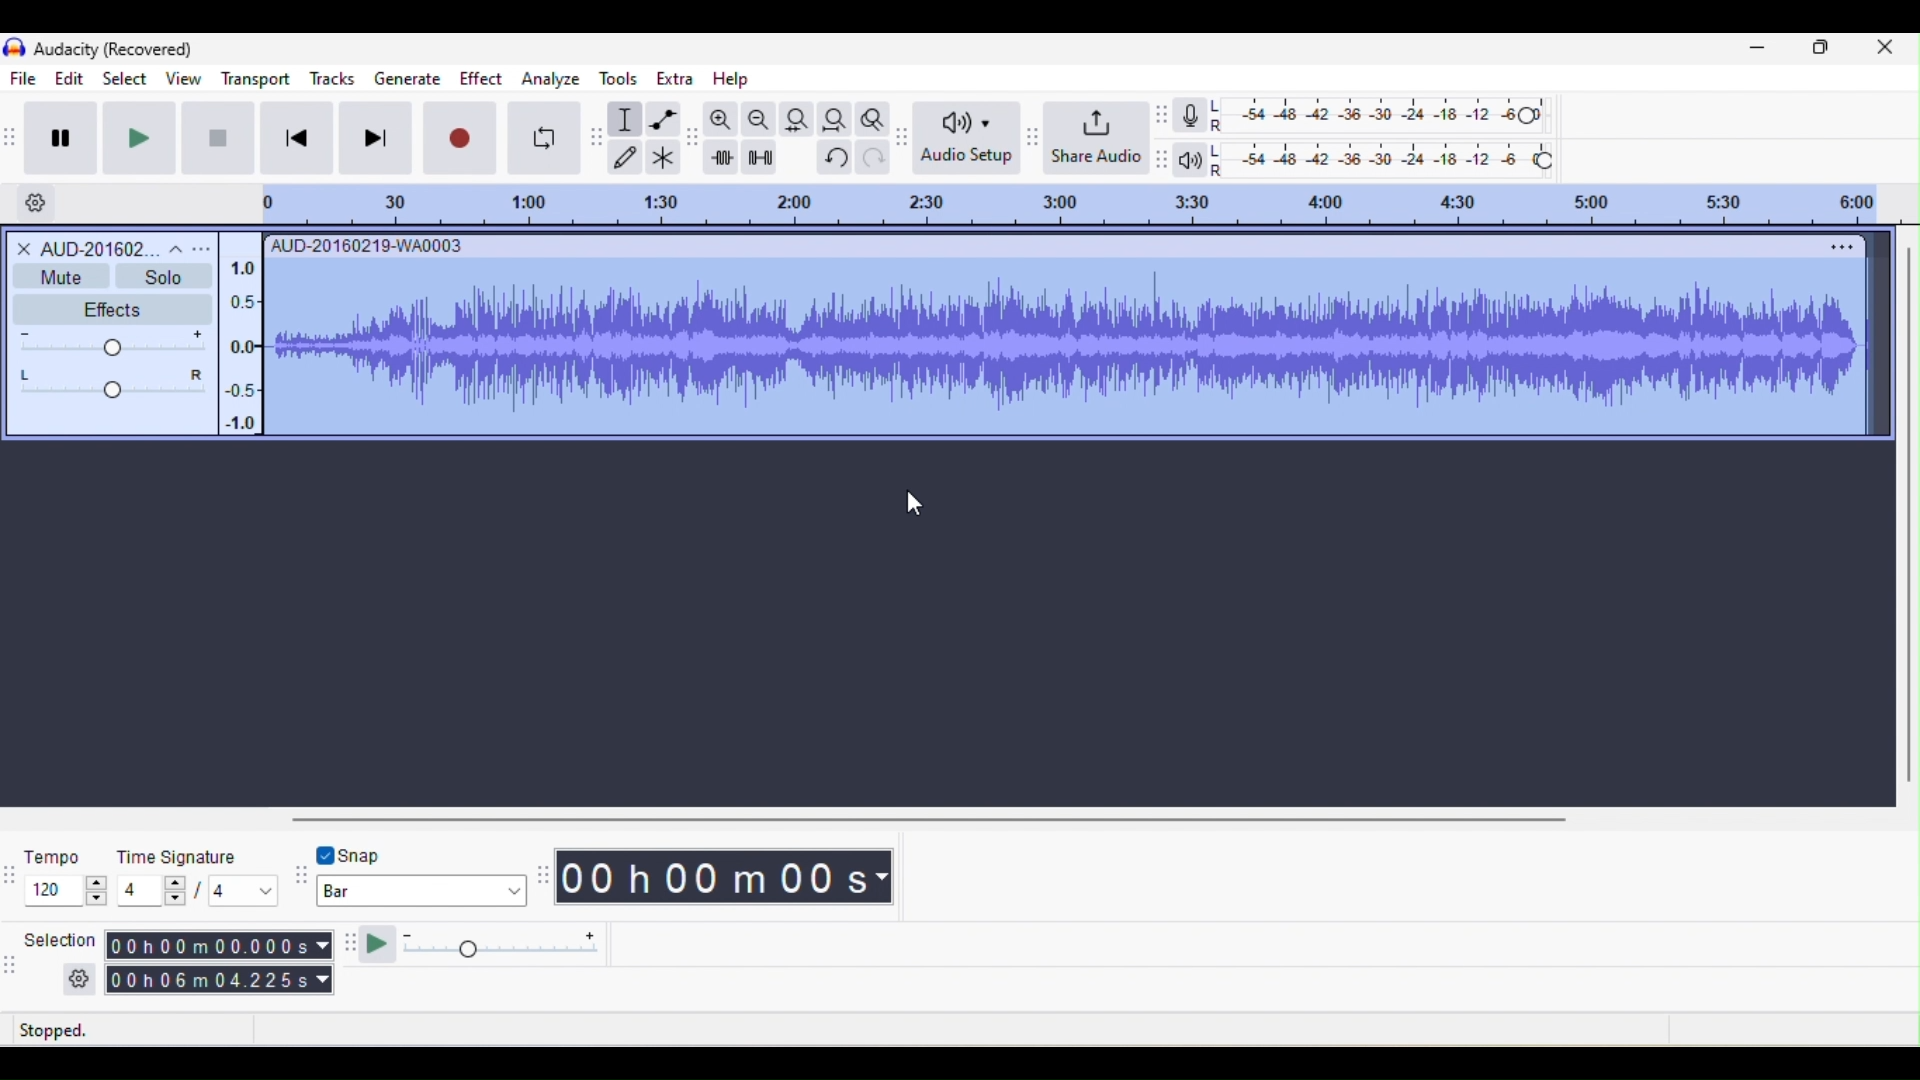 The image size is (1920, 1080). I want to click on audacity edit toolbar, so click(694, 140).